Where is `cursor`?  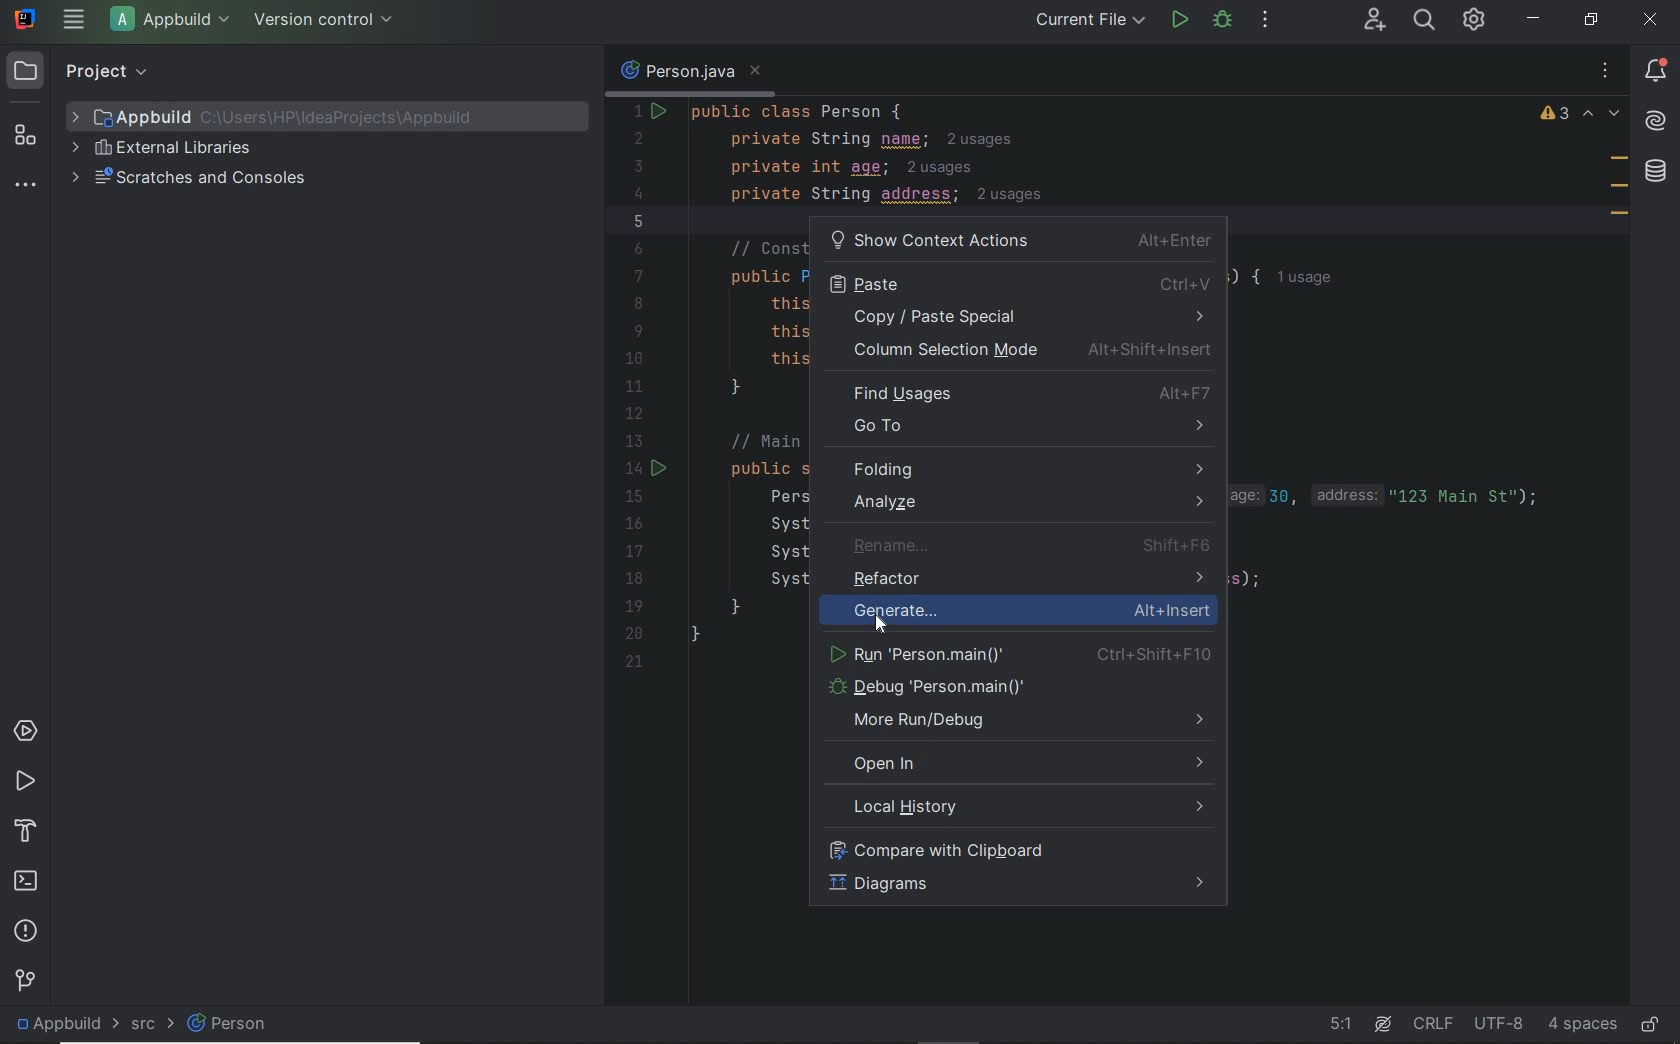 cursor is located at coordinates (881, 618).